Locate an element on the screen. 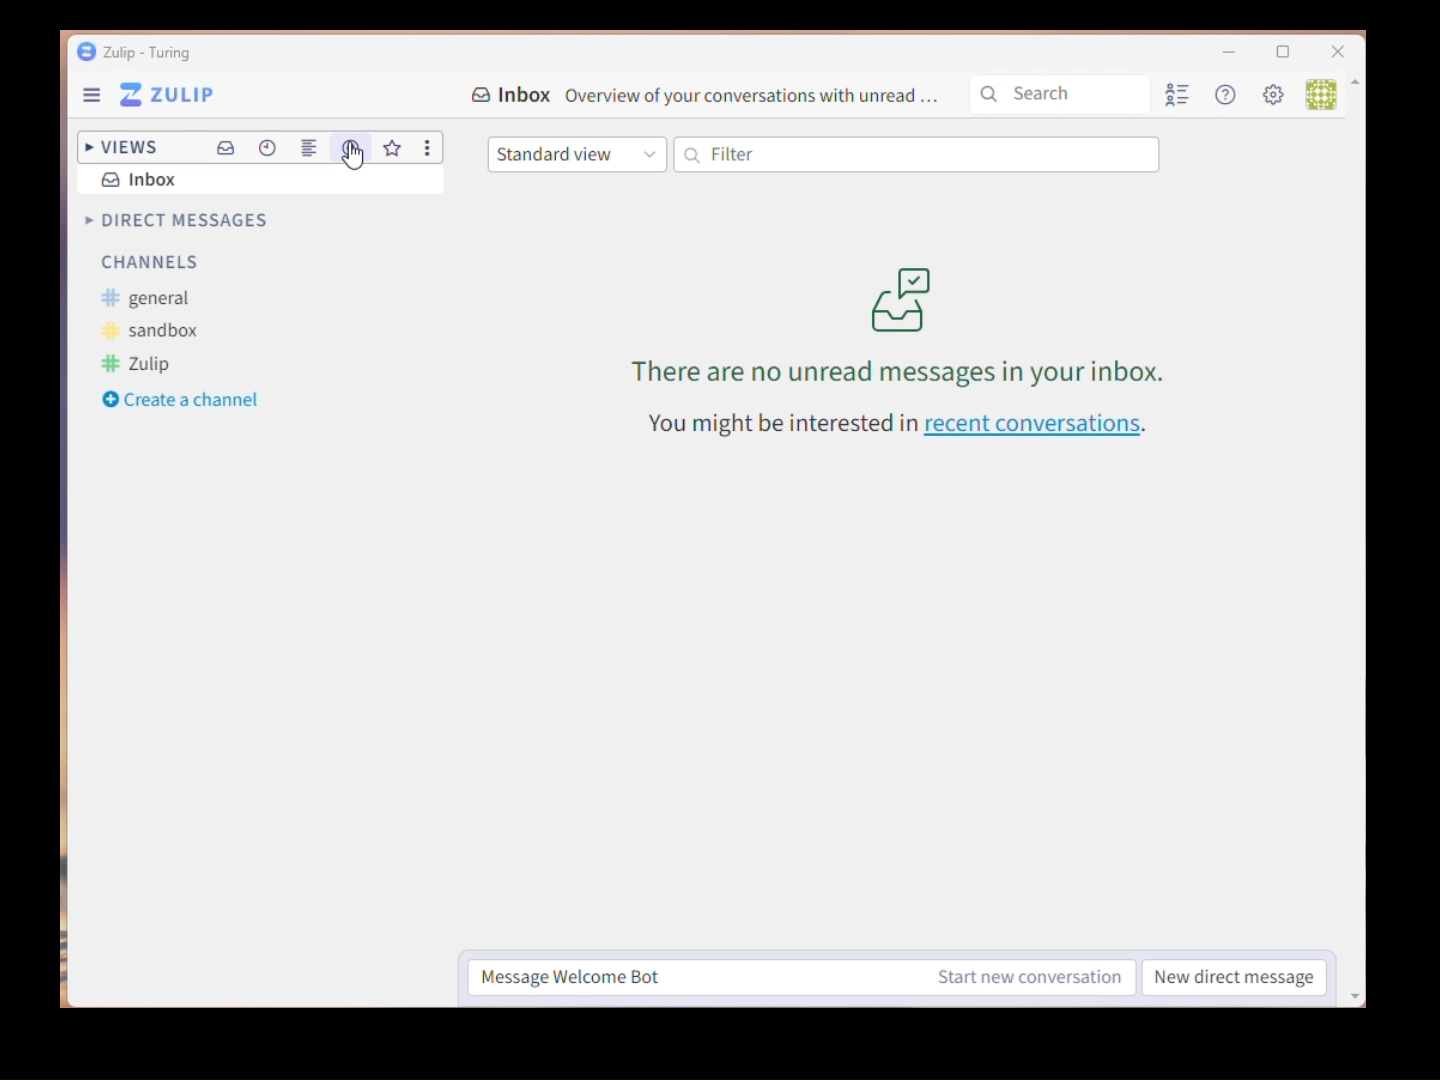  Create a channel is located at coordinates (182, 400).